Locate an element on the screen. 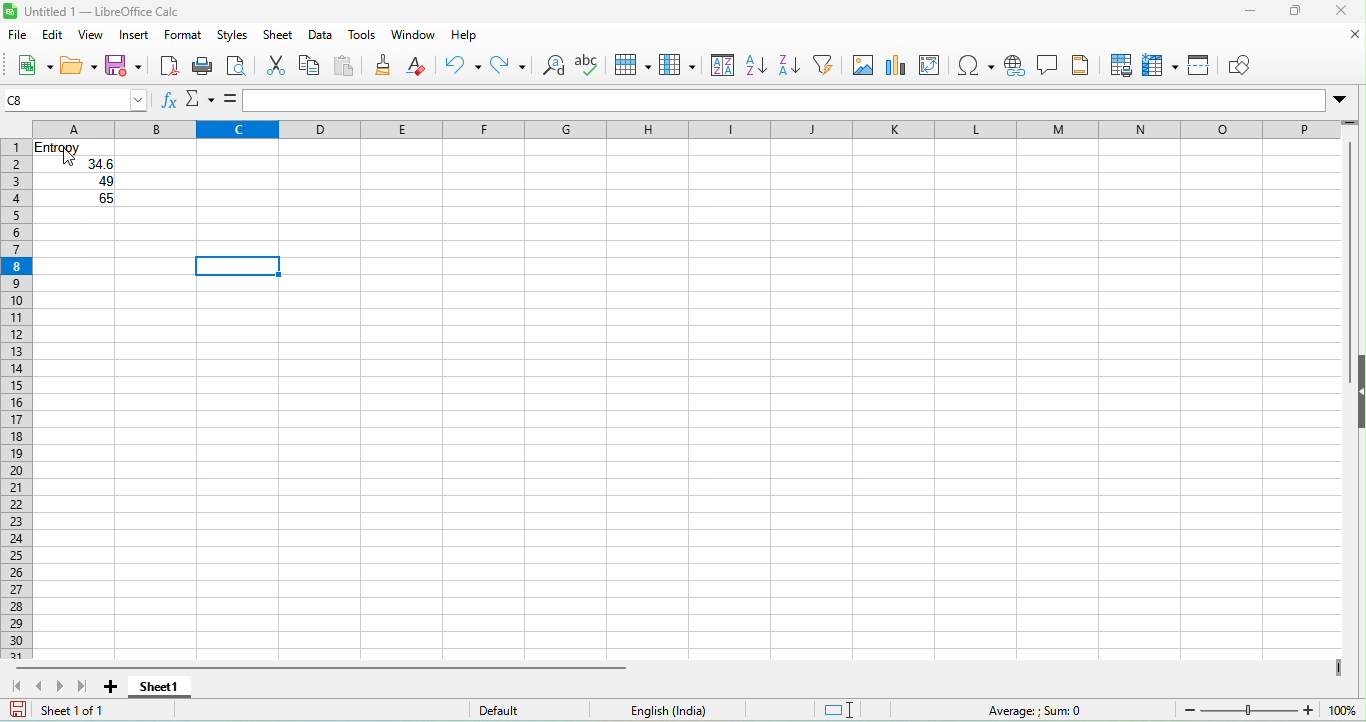 This screenshot has width=1366, height=722. file is located at coordinates (18, 36).